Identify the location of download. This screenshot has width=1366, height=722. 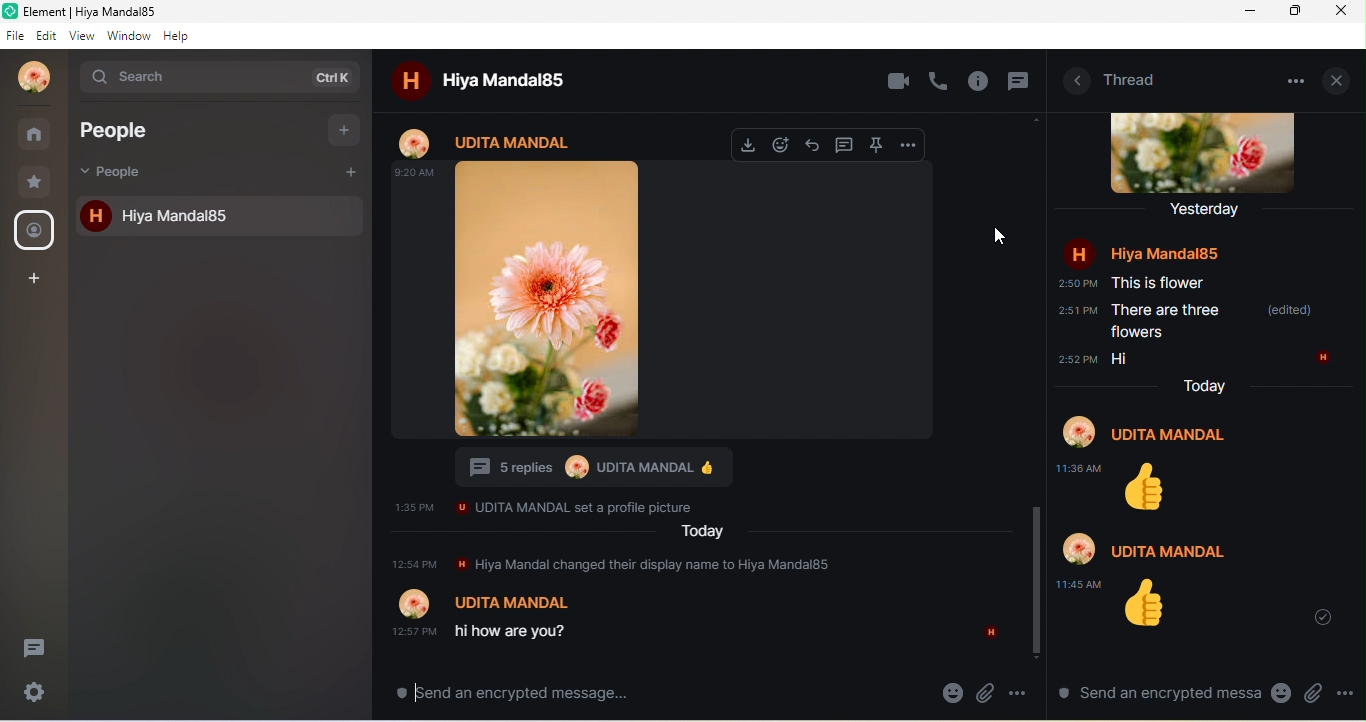
(754, 145).